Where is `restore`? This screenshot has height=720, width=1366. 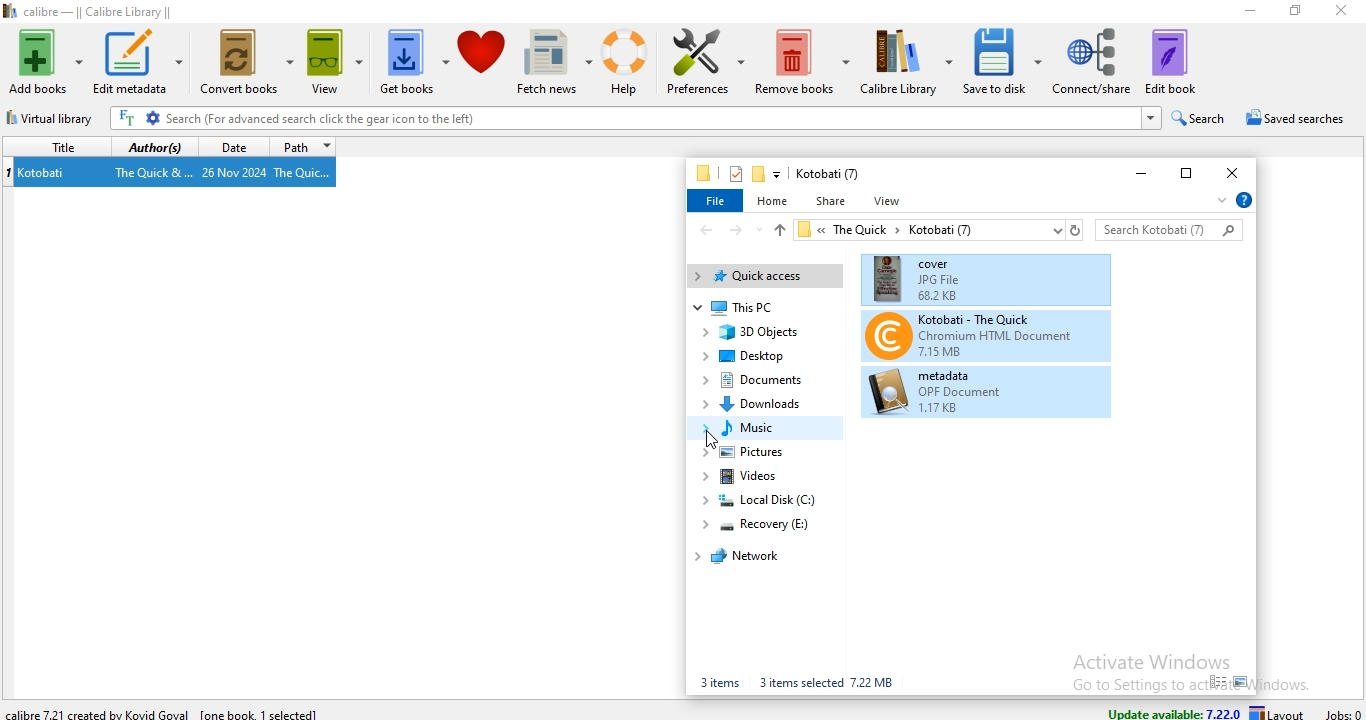
restore is located at coordinates (1292, 10).